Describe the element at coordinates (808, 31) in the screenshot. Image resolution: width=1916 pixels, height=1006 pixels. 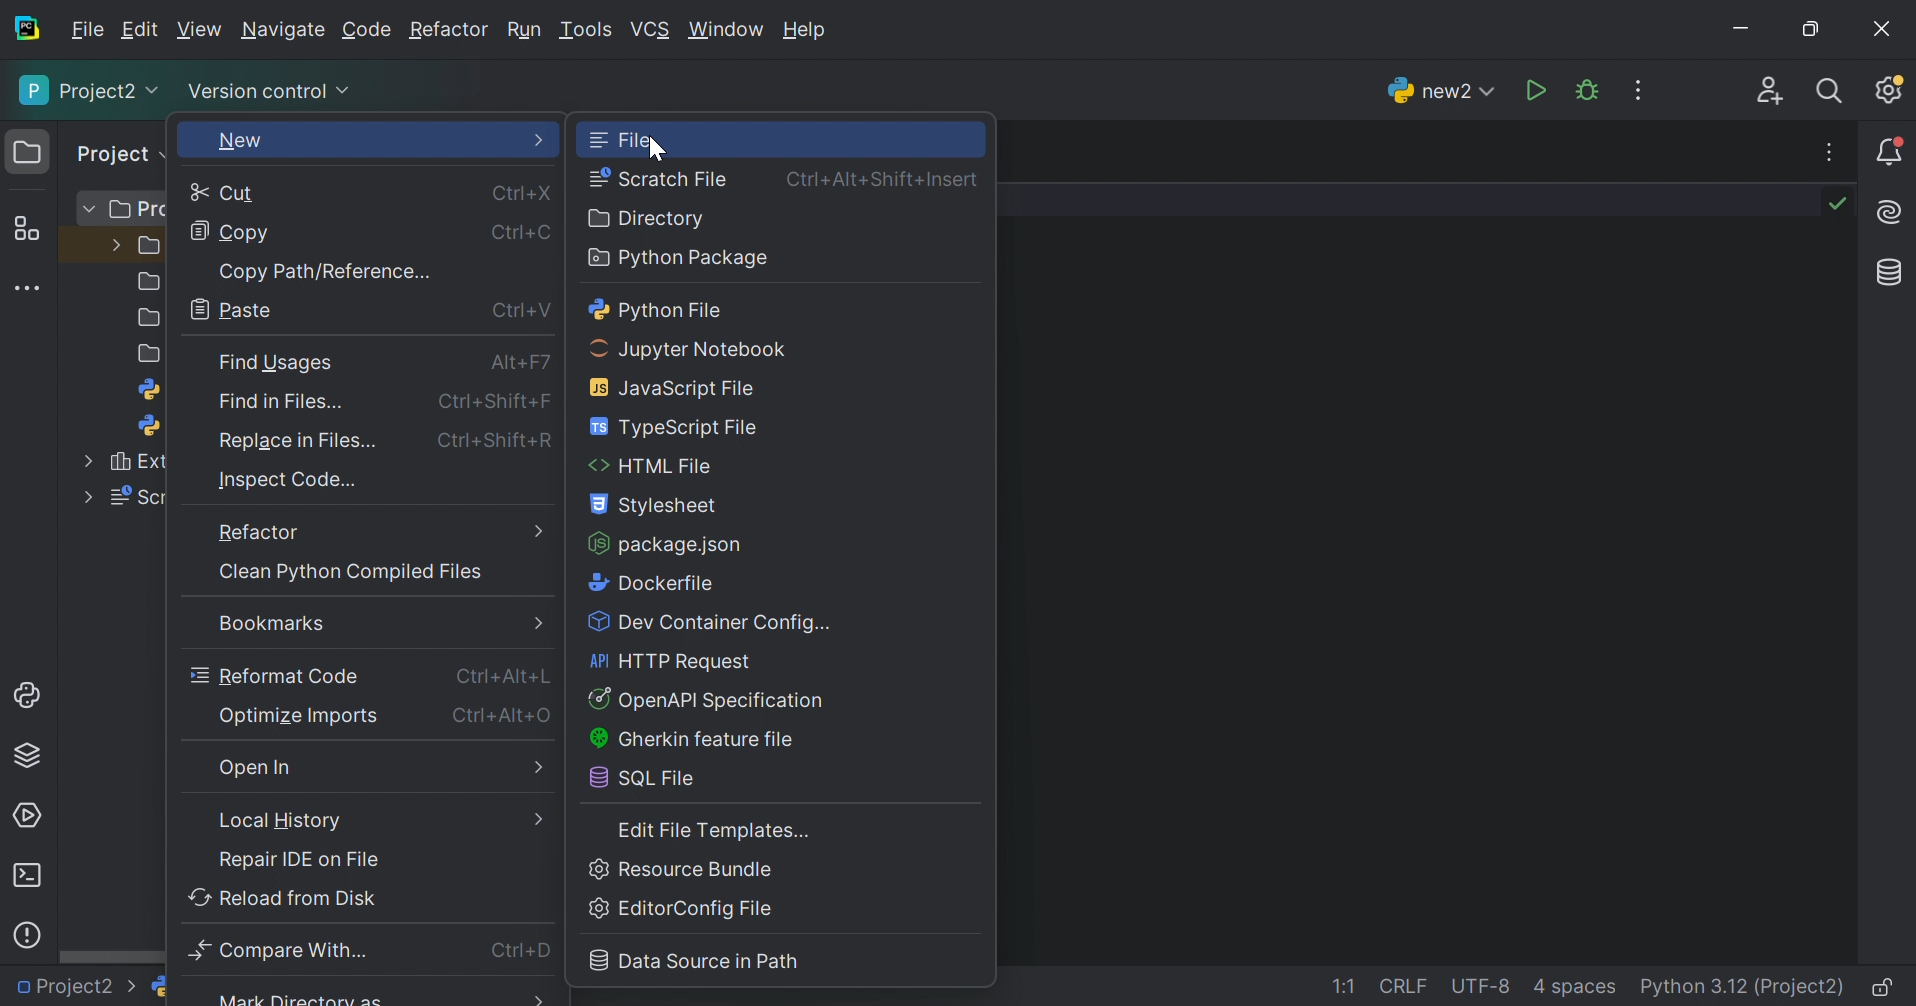
I see `Help` at that location.